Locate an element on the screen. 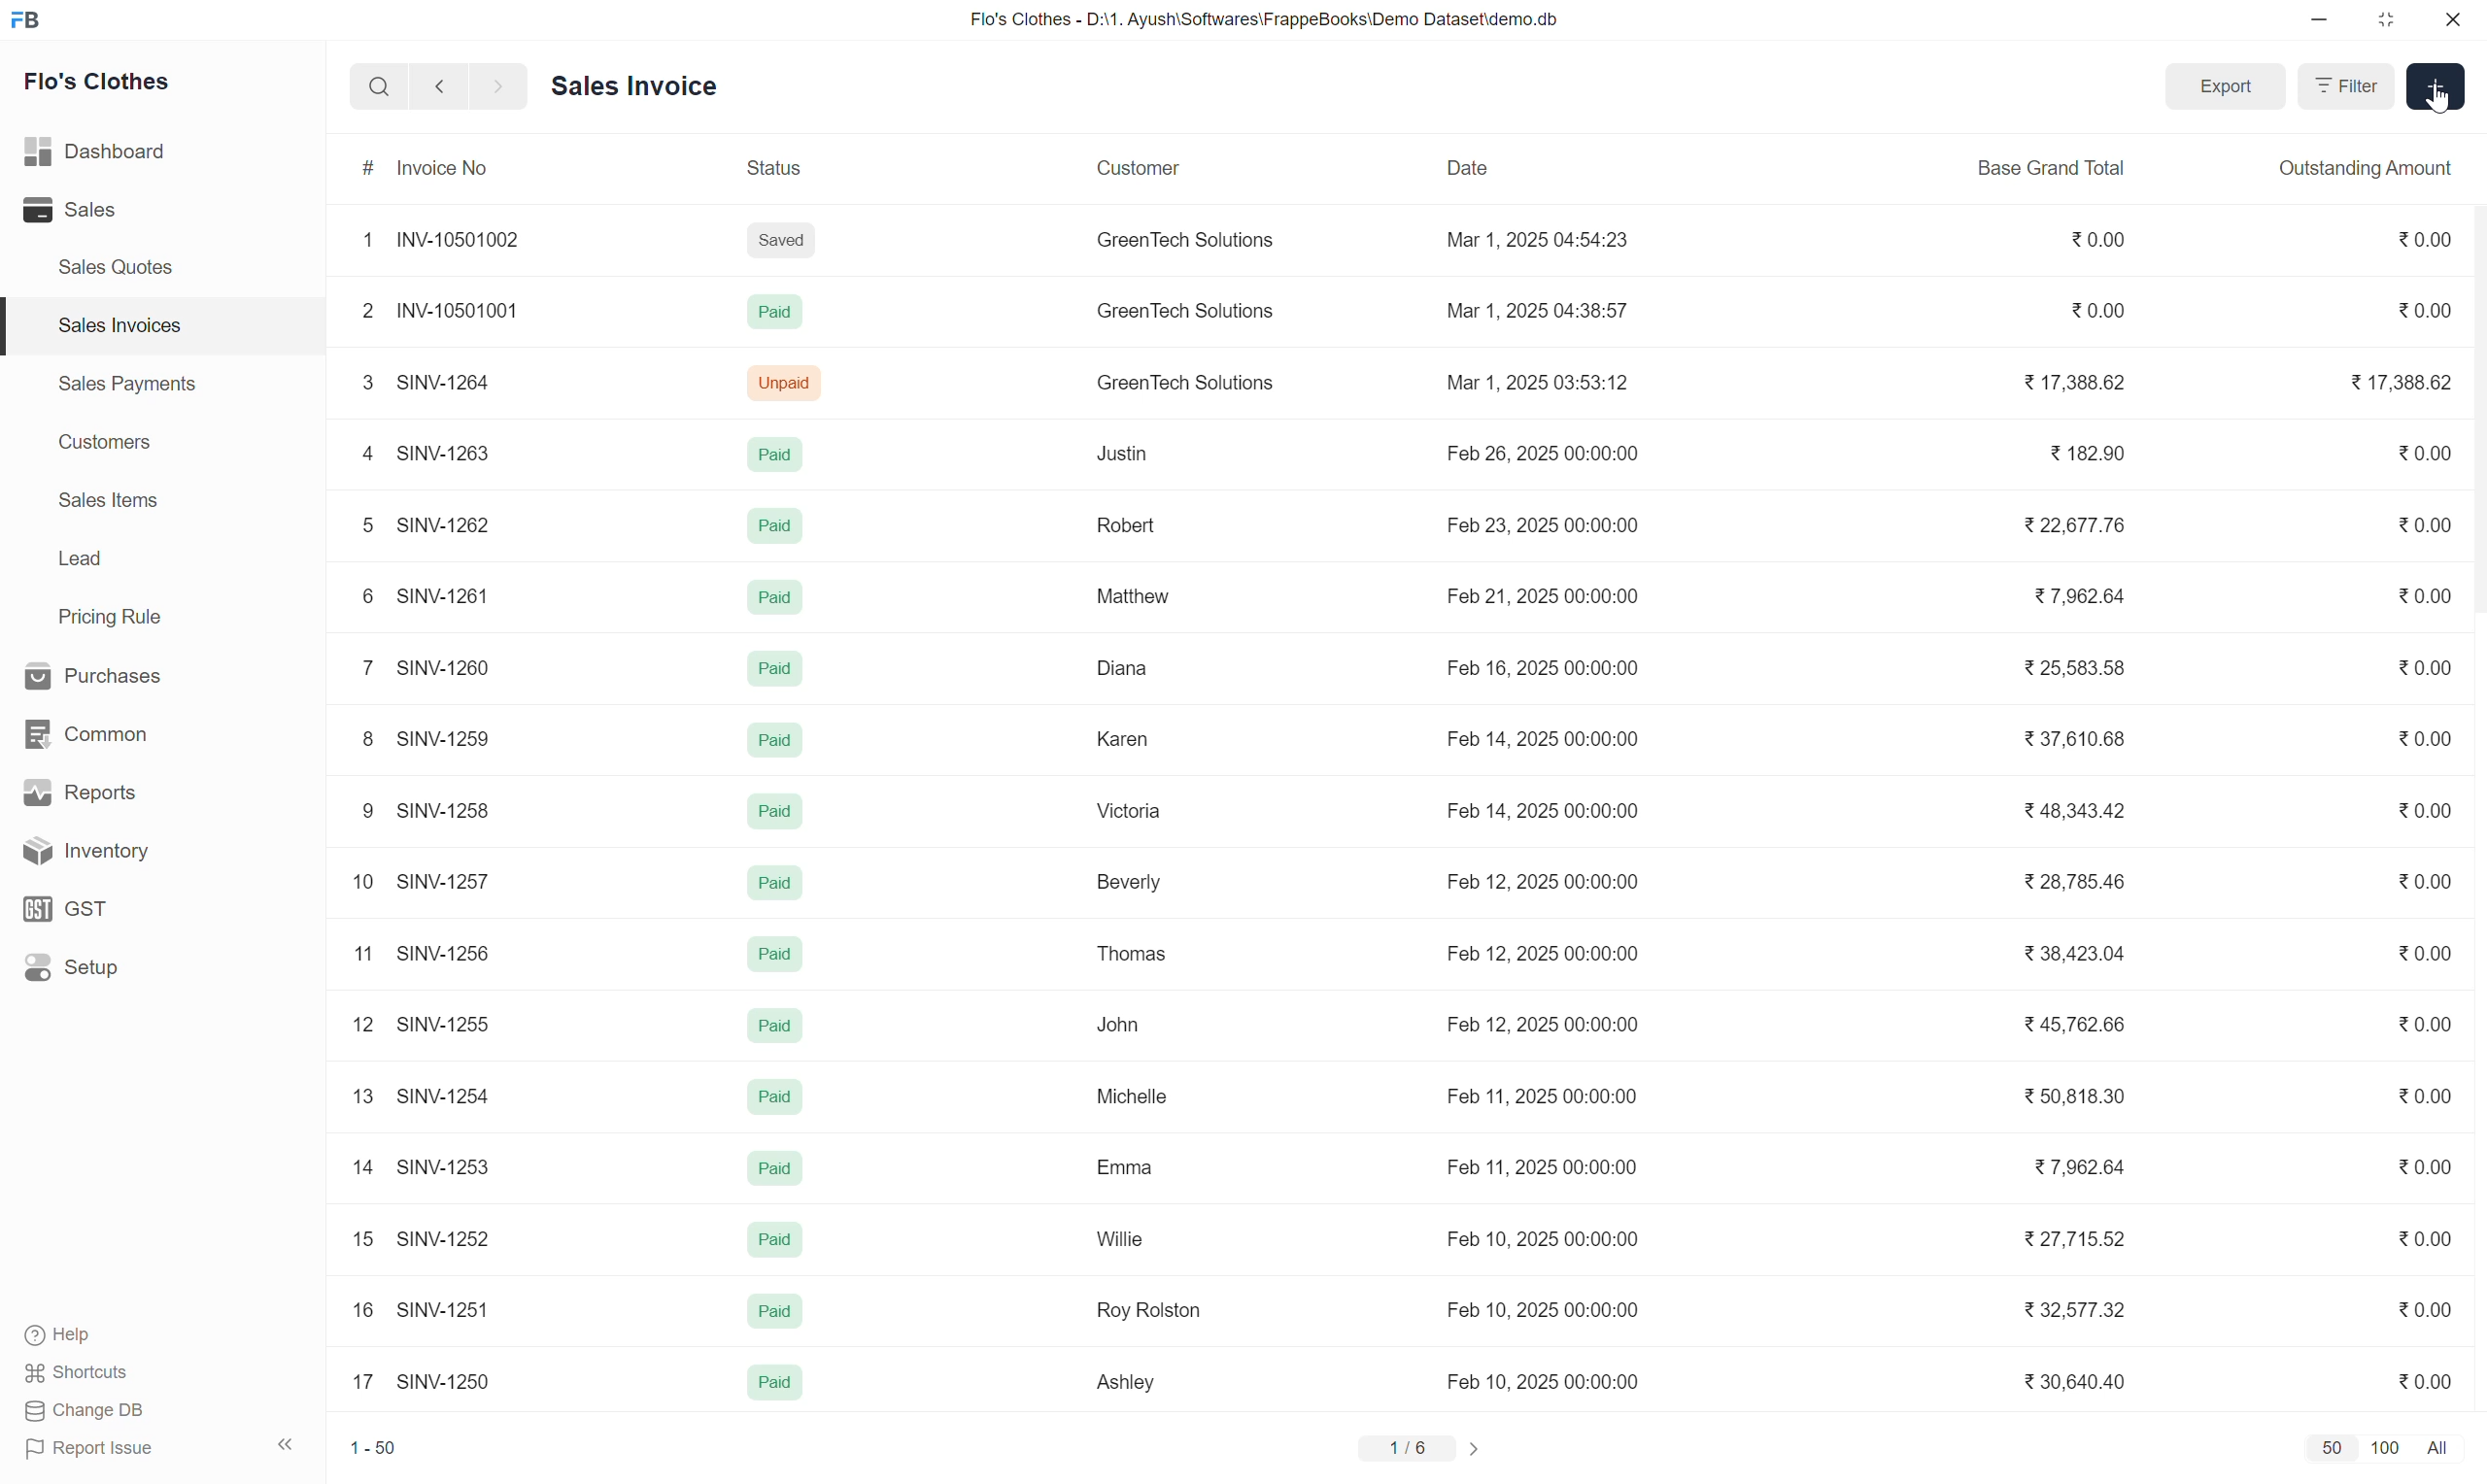  # is located at coordinates (360, 171).